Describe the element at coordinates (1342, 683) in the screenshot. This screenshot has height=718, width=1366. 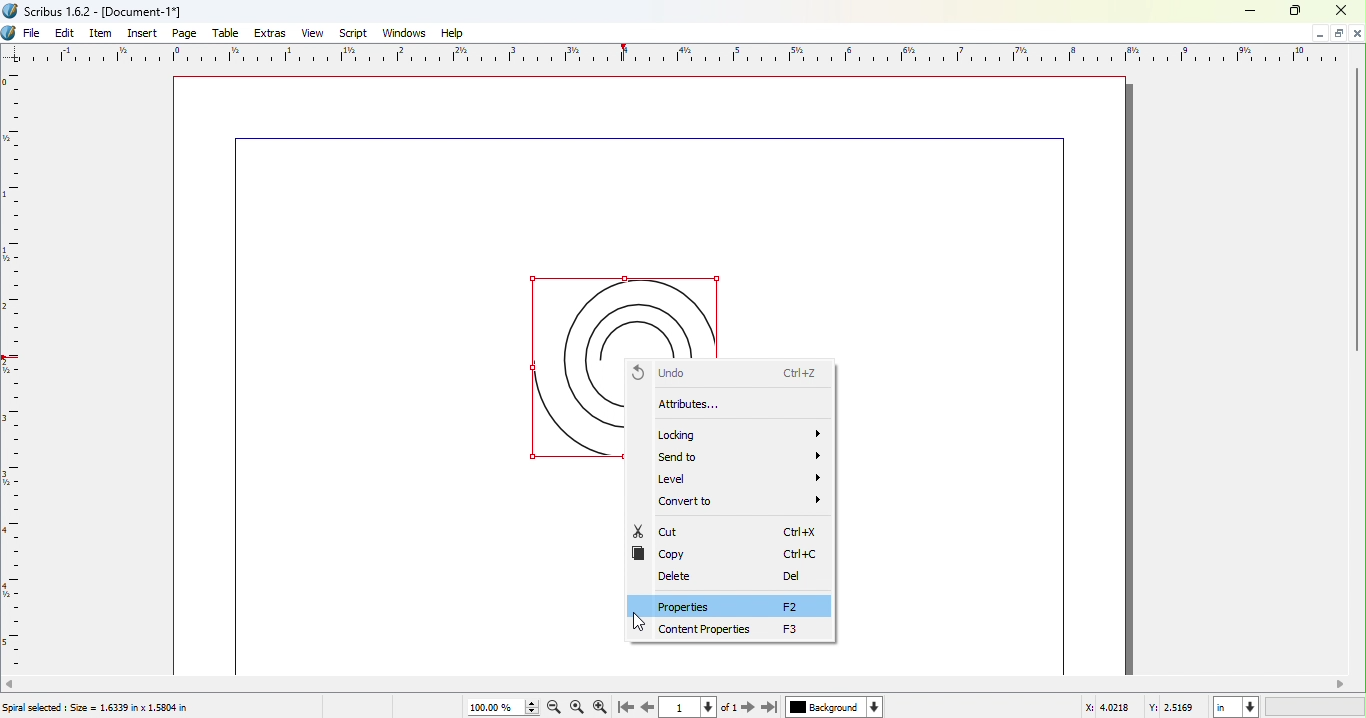
I see `move right` at that location.